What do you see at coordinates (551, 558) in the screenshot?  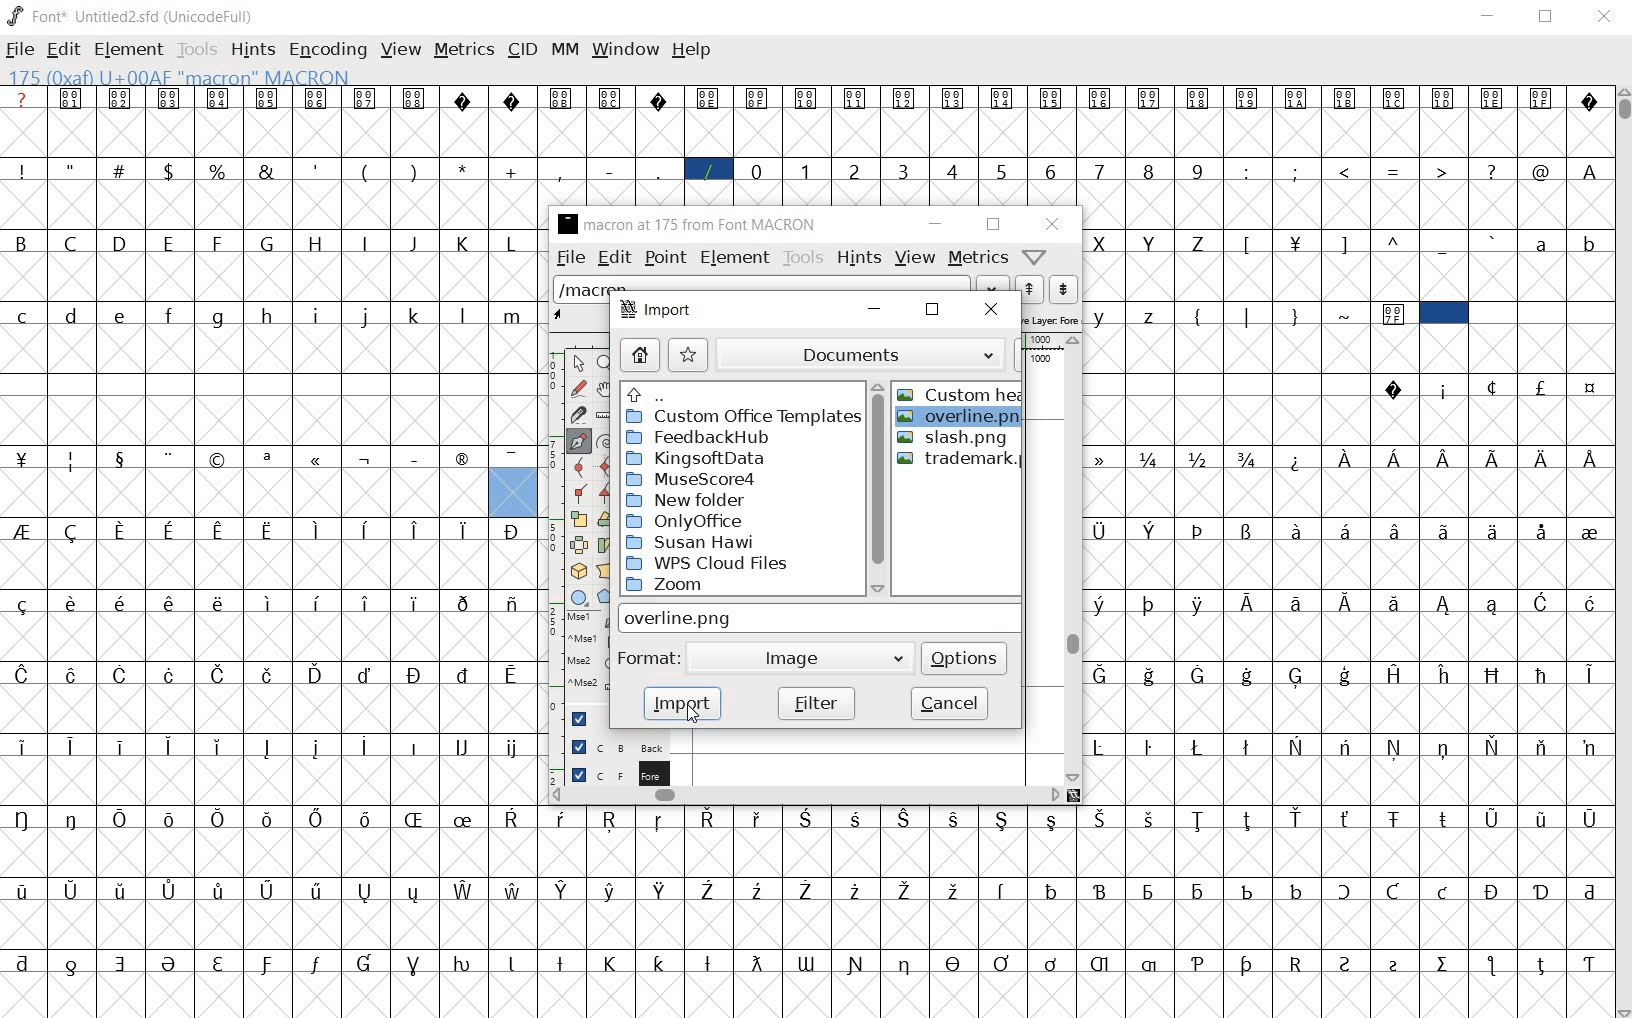 I see `ruler` at bounding box center [551, 558].